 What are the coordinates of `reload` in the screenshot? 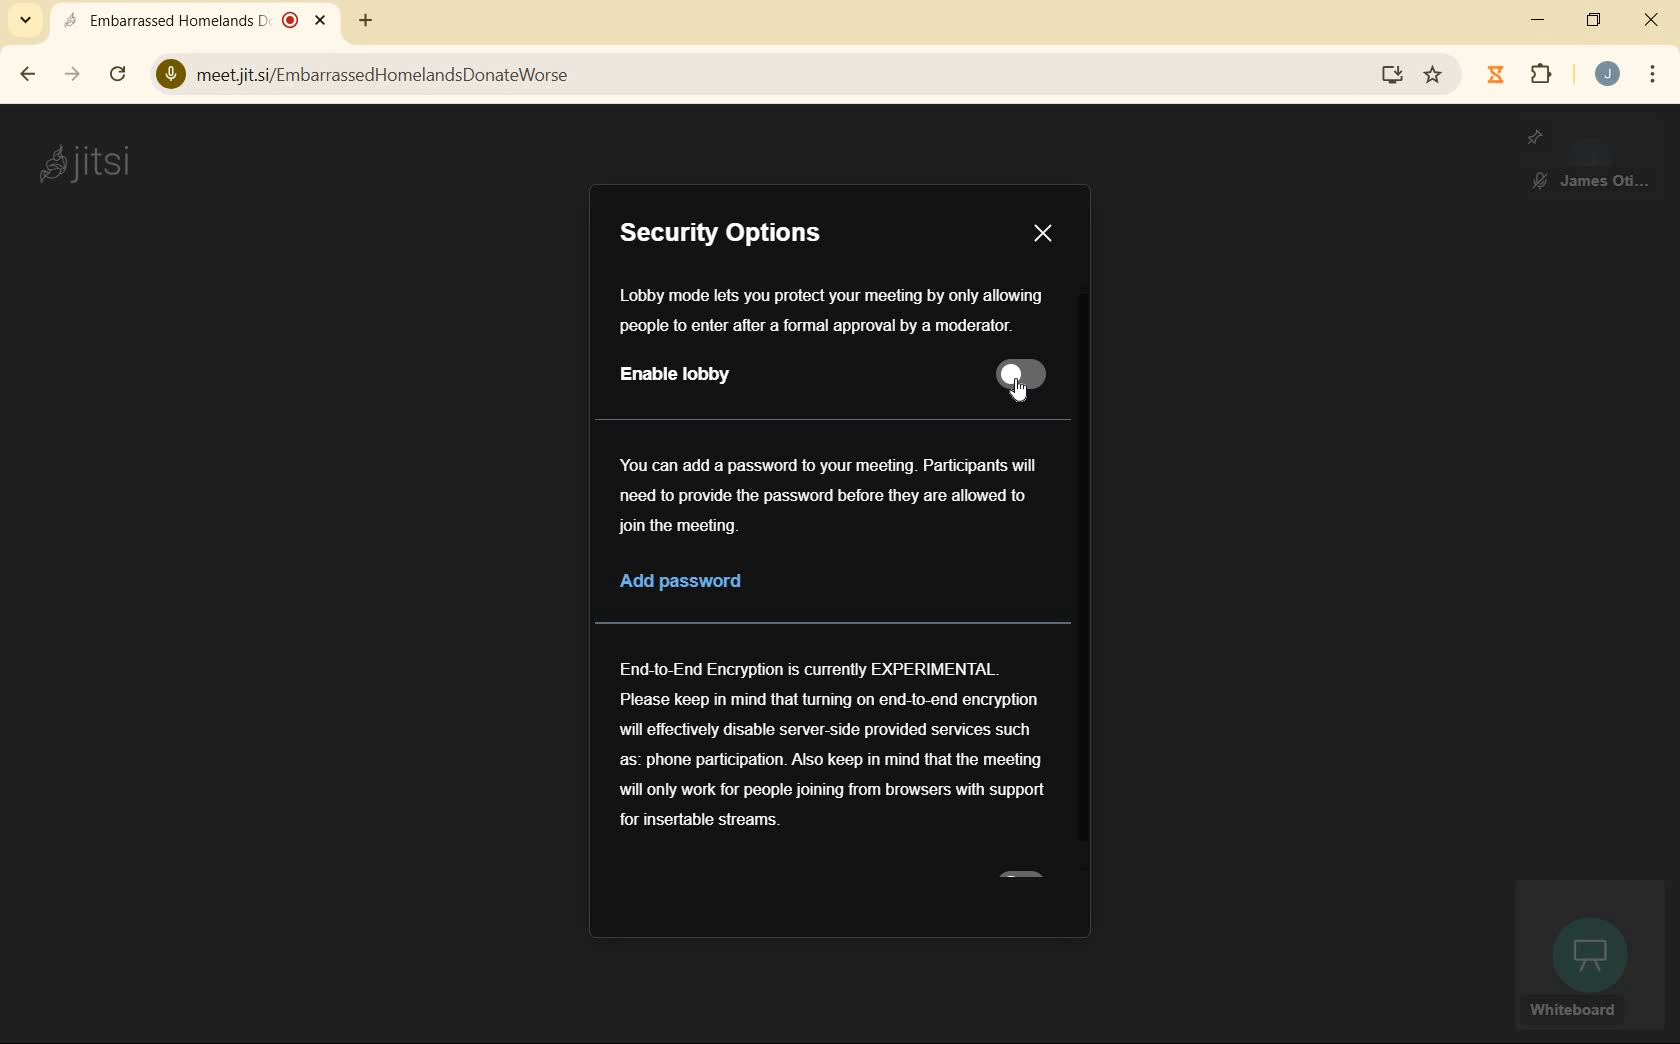 It's located at (119, 74).